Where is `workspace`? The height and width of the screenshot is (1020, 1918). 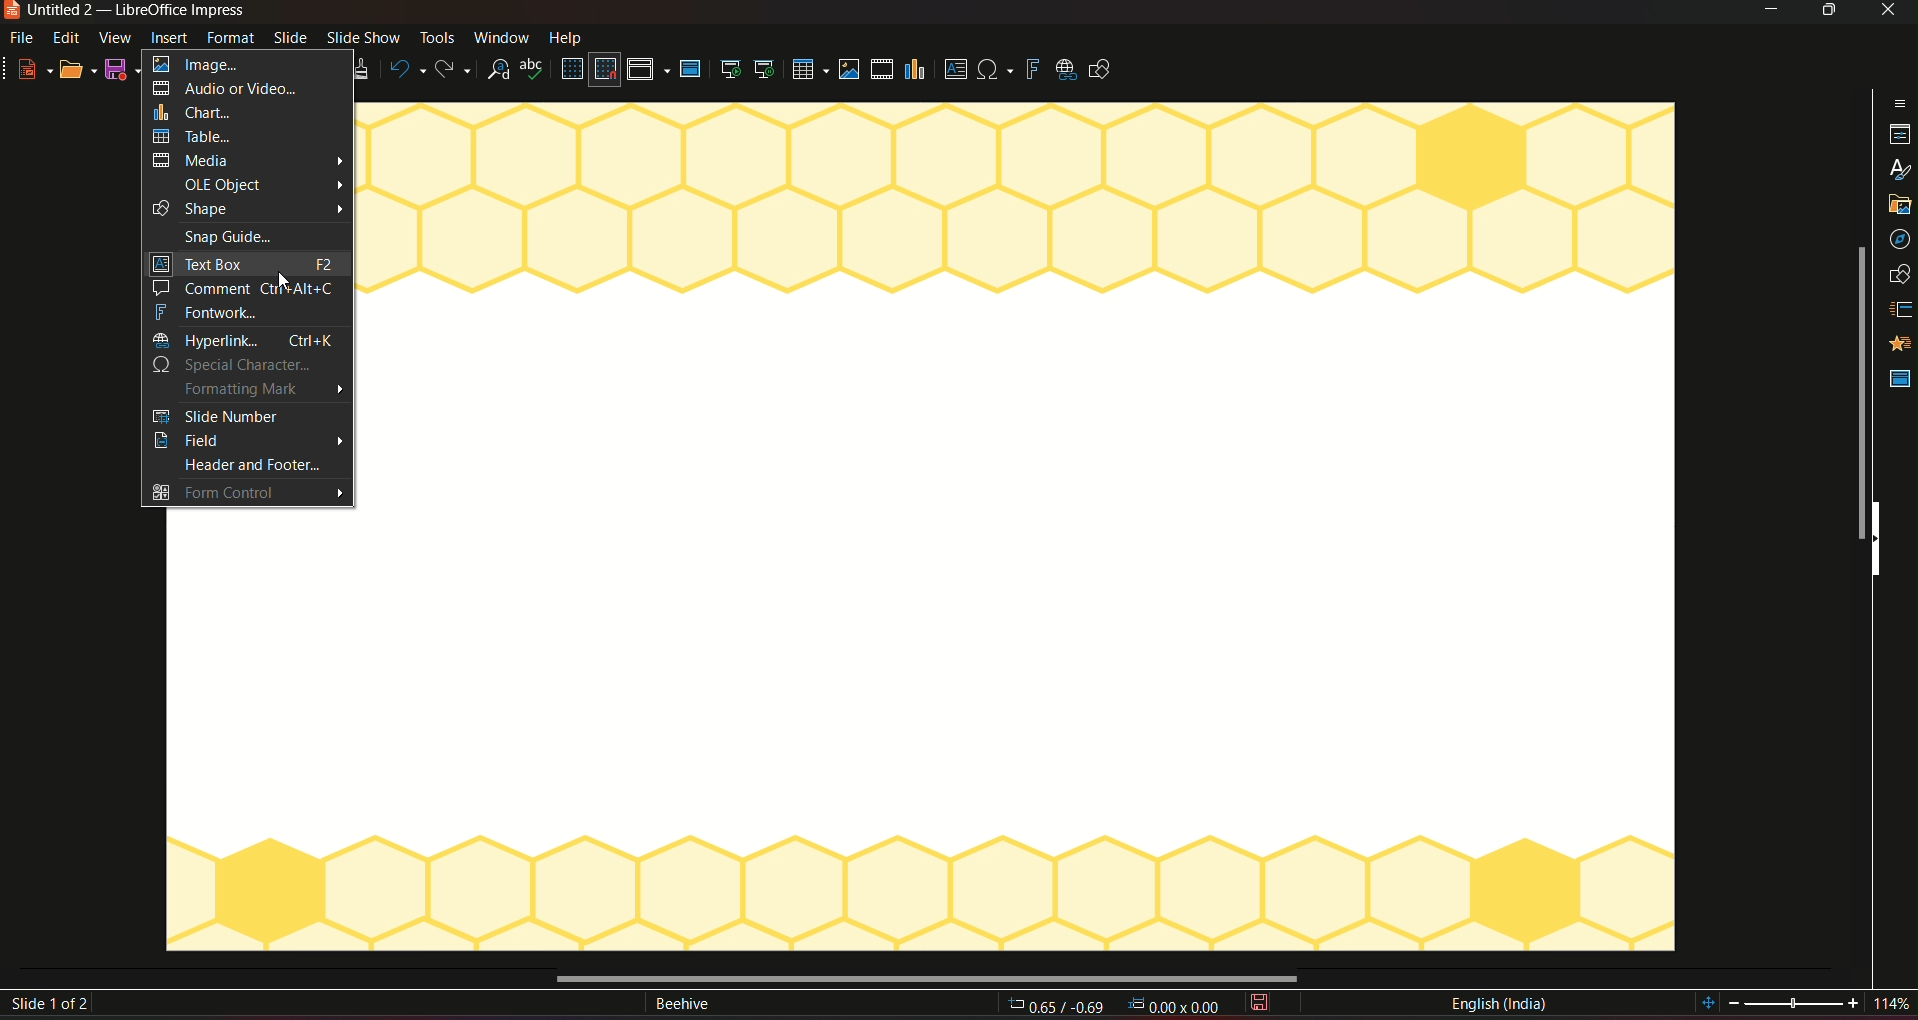 workspace is located at coordinates (261, 729).